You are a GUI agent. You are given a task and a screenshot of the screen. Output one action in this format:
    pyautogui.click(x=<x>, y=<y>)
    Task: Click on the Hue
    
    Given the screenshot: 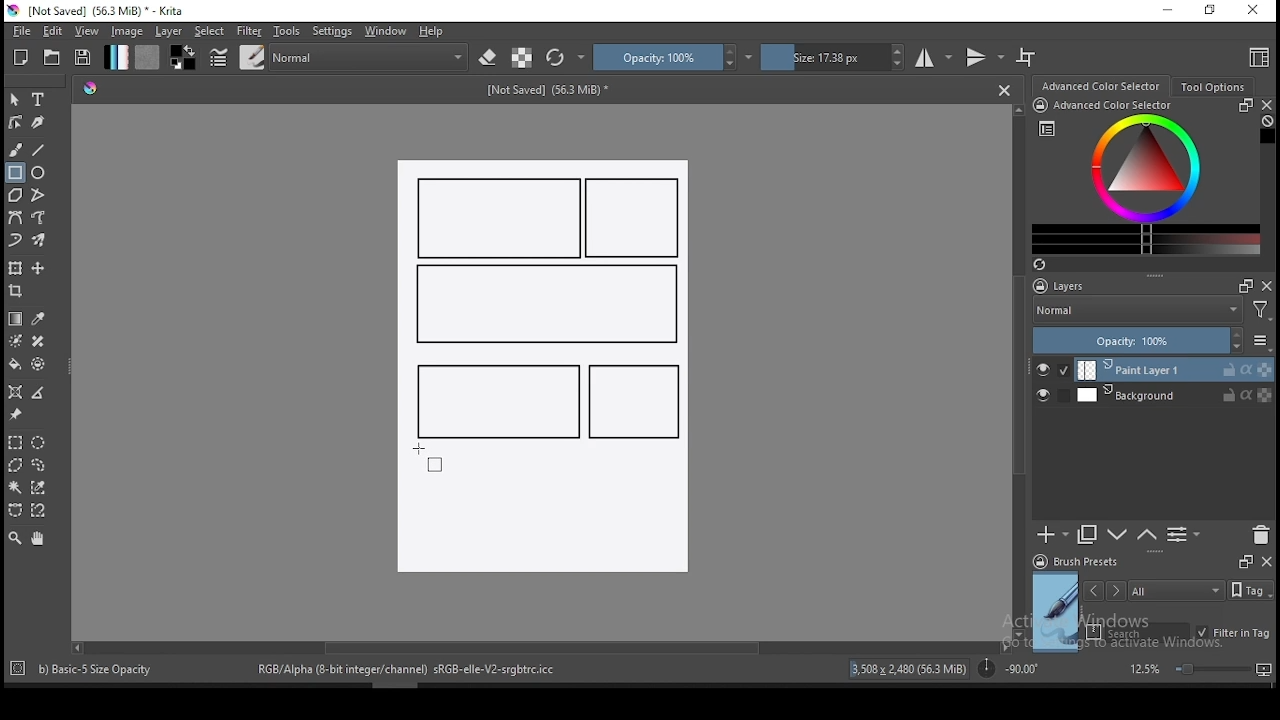 What is the action you would take?
    pyautogui.click(x=90, y=88)
    